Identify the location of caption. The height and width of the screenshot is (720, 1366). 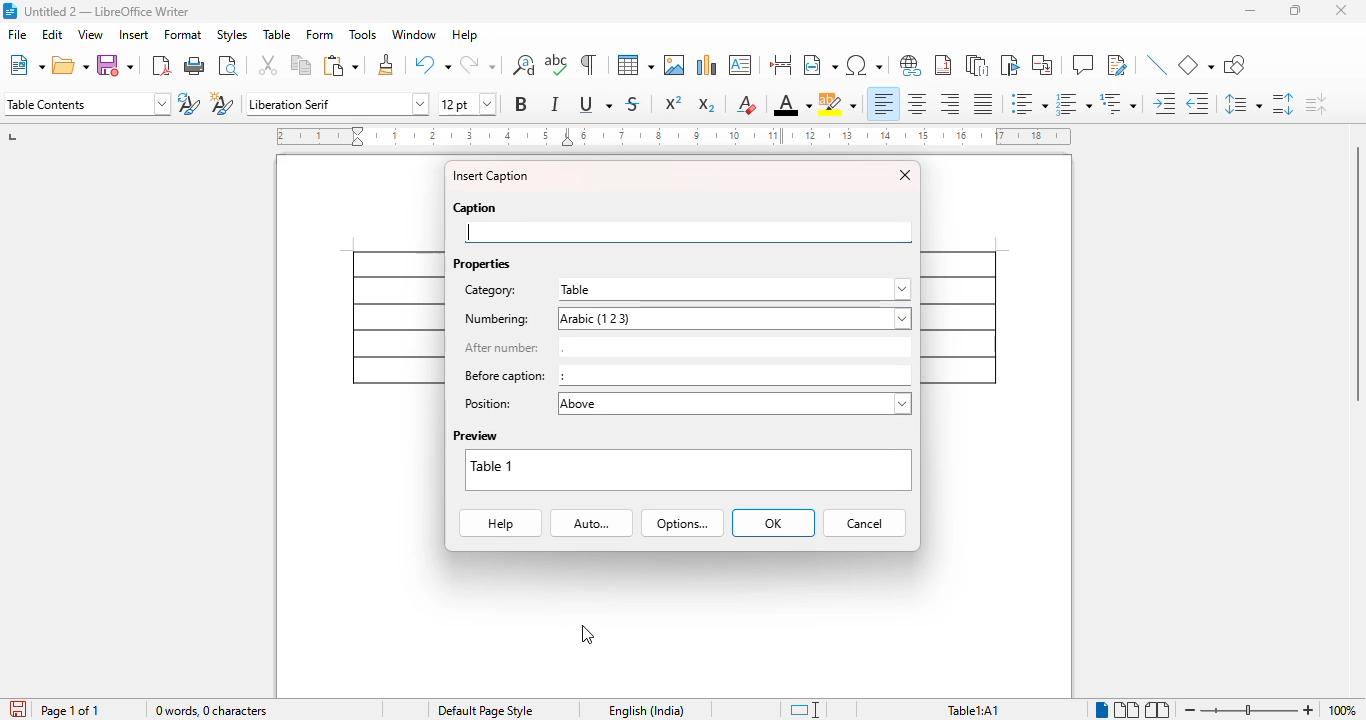
(476, 208).